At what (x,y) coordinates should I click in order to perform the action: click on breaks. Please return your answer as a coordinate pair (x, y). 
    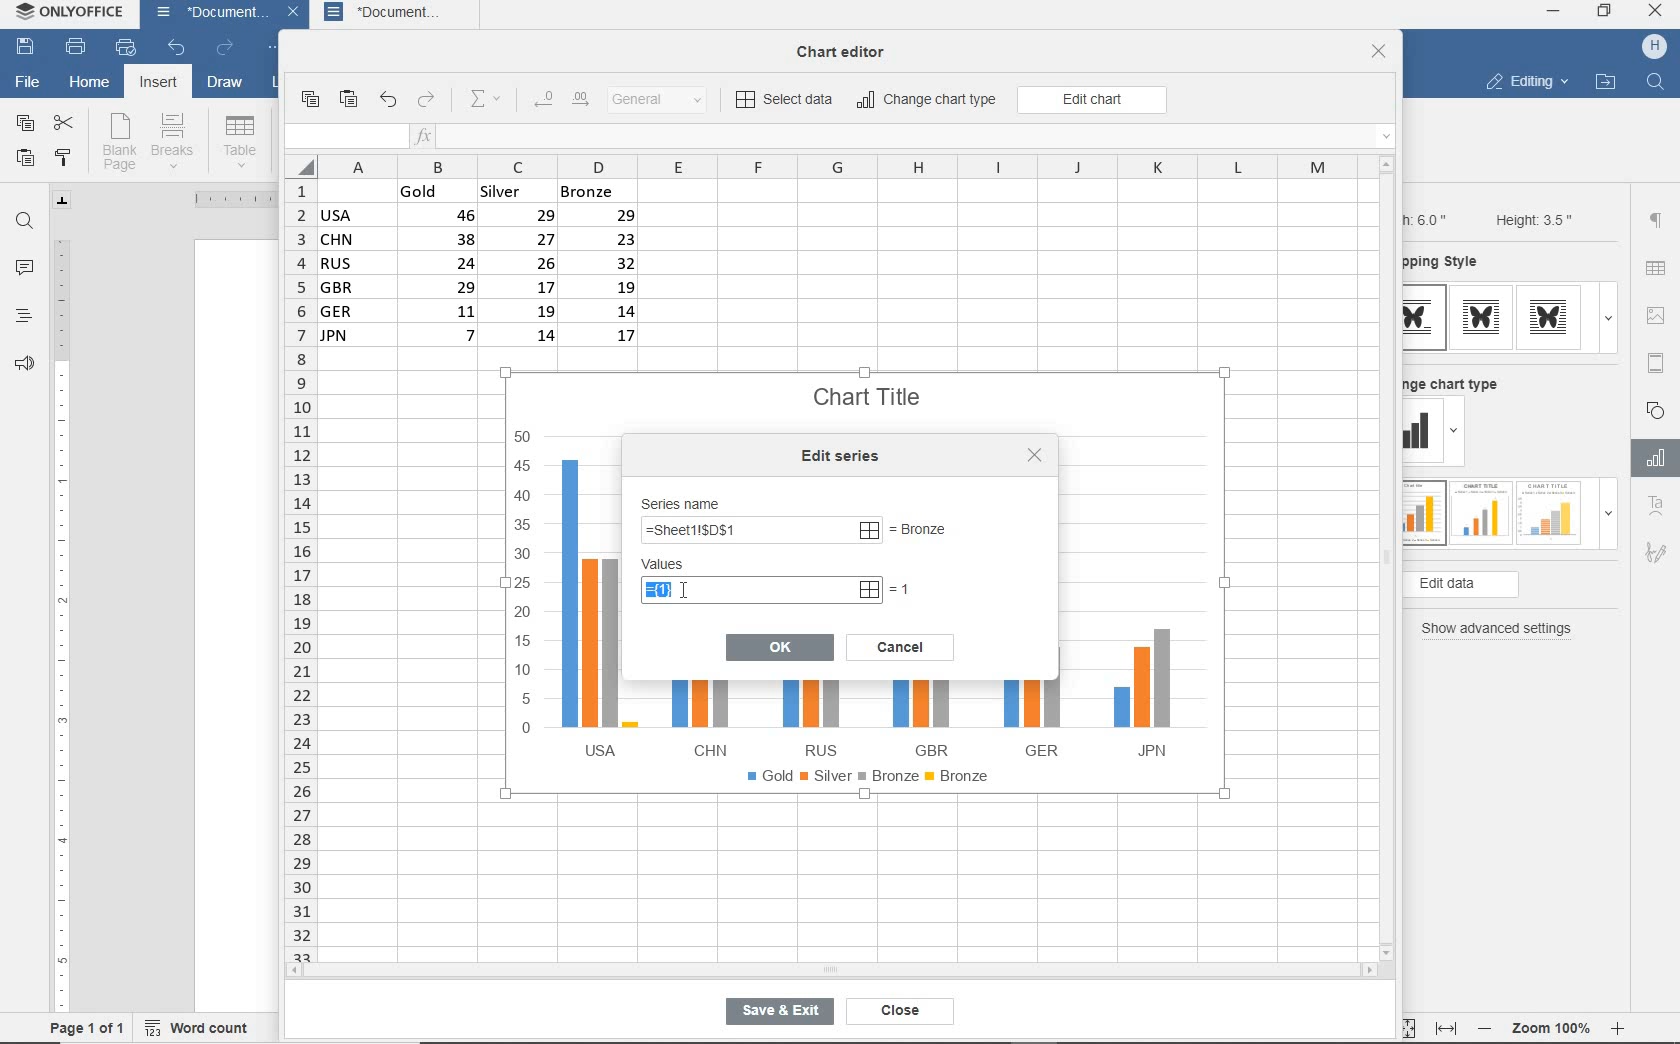
    Looking at the image, I should click on (176, 141).